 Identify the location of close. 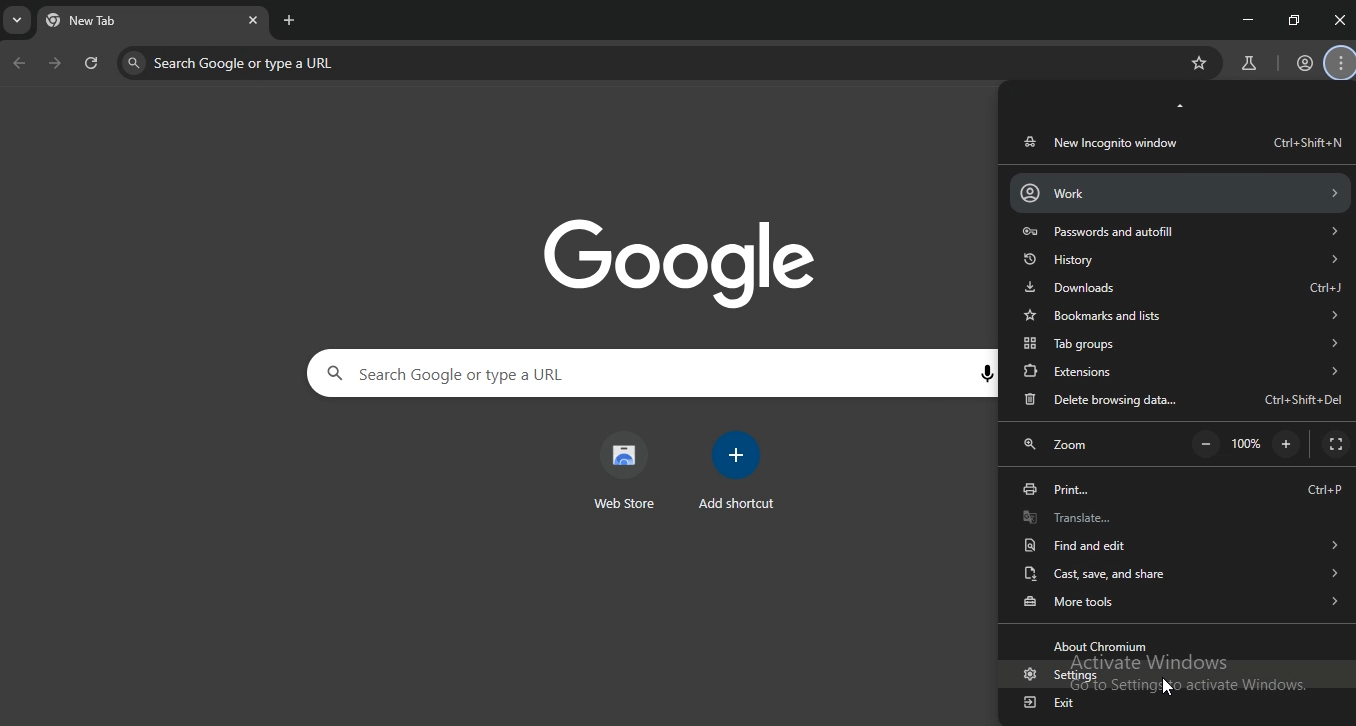
(253, 19).